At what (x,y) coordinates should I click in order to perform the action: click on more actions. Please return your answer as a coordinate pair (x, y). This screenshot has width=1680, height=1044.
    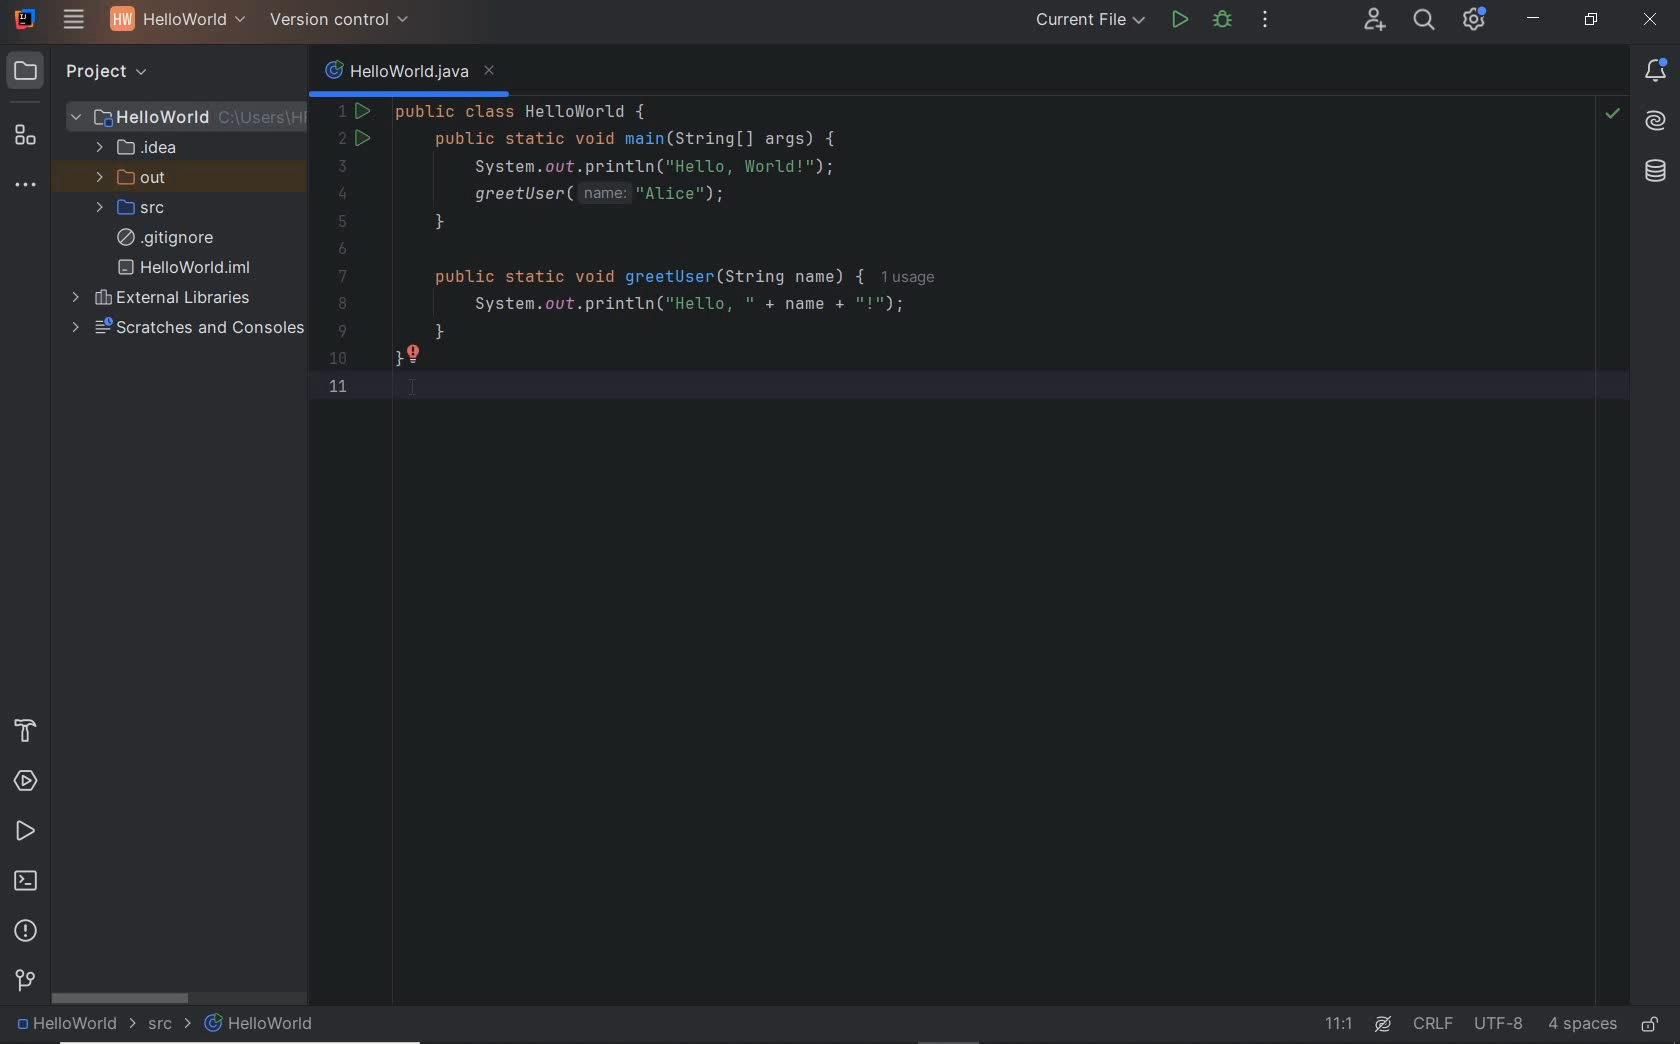
    Looking at the image, I should click on (1266, 24).